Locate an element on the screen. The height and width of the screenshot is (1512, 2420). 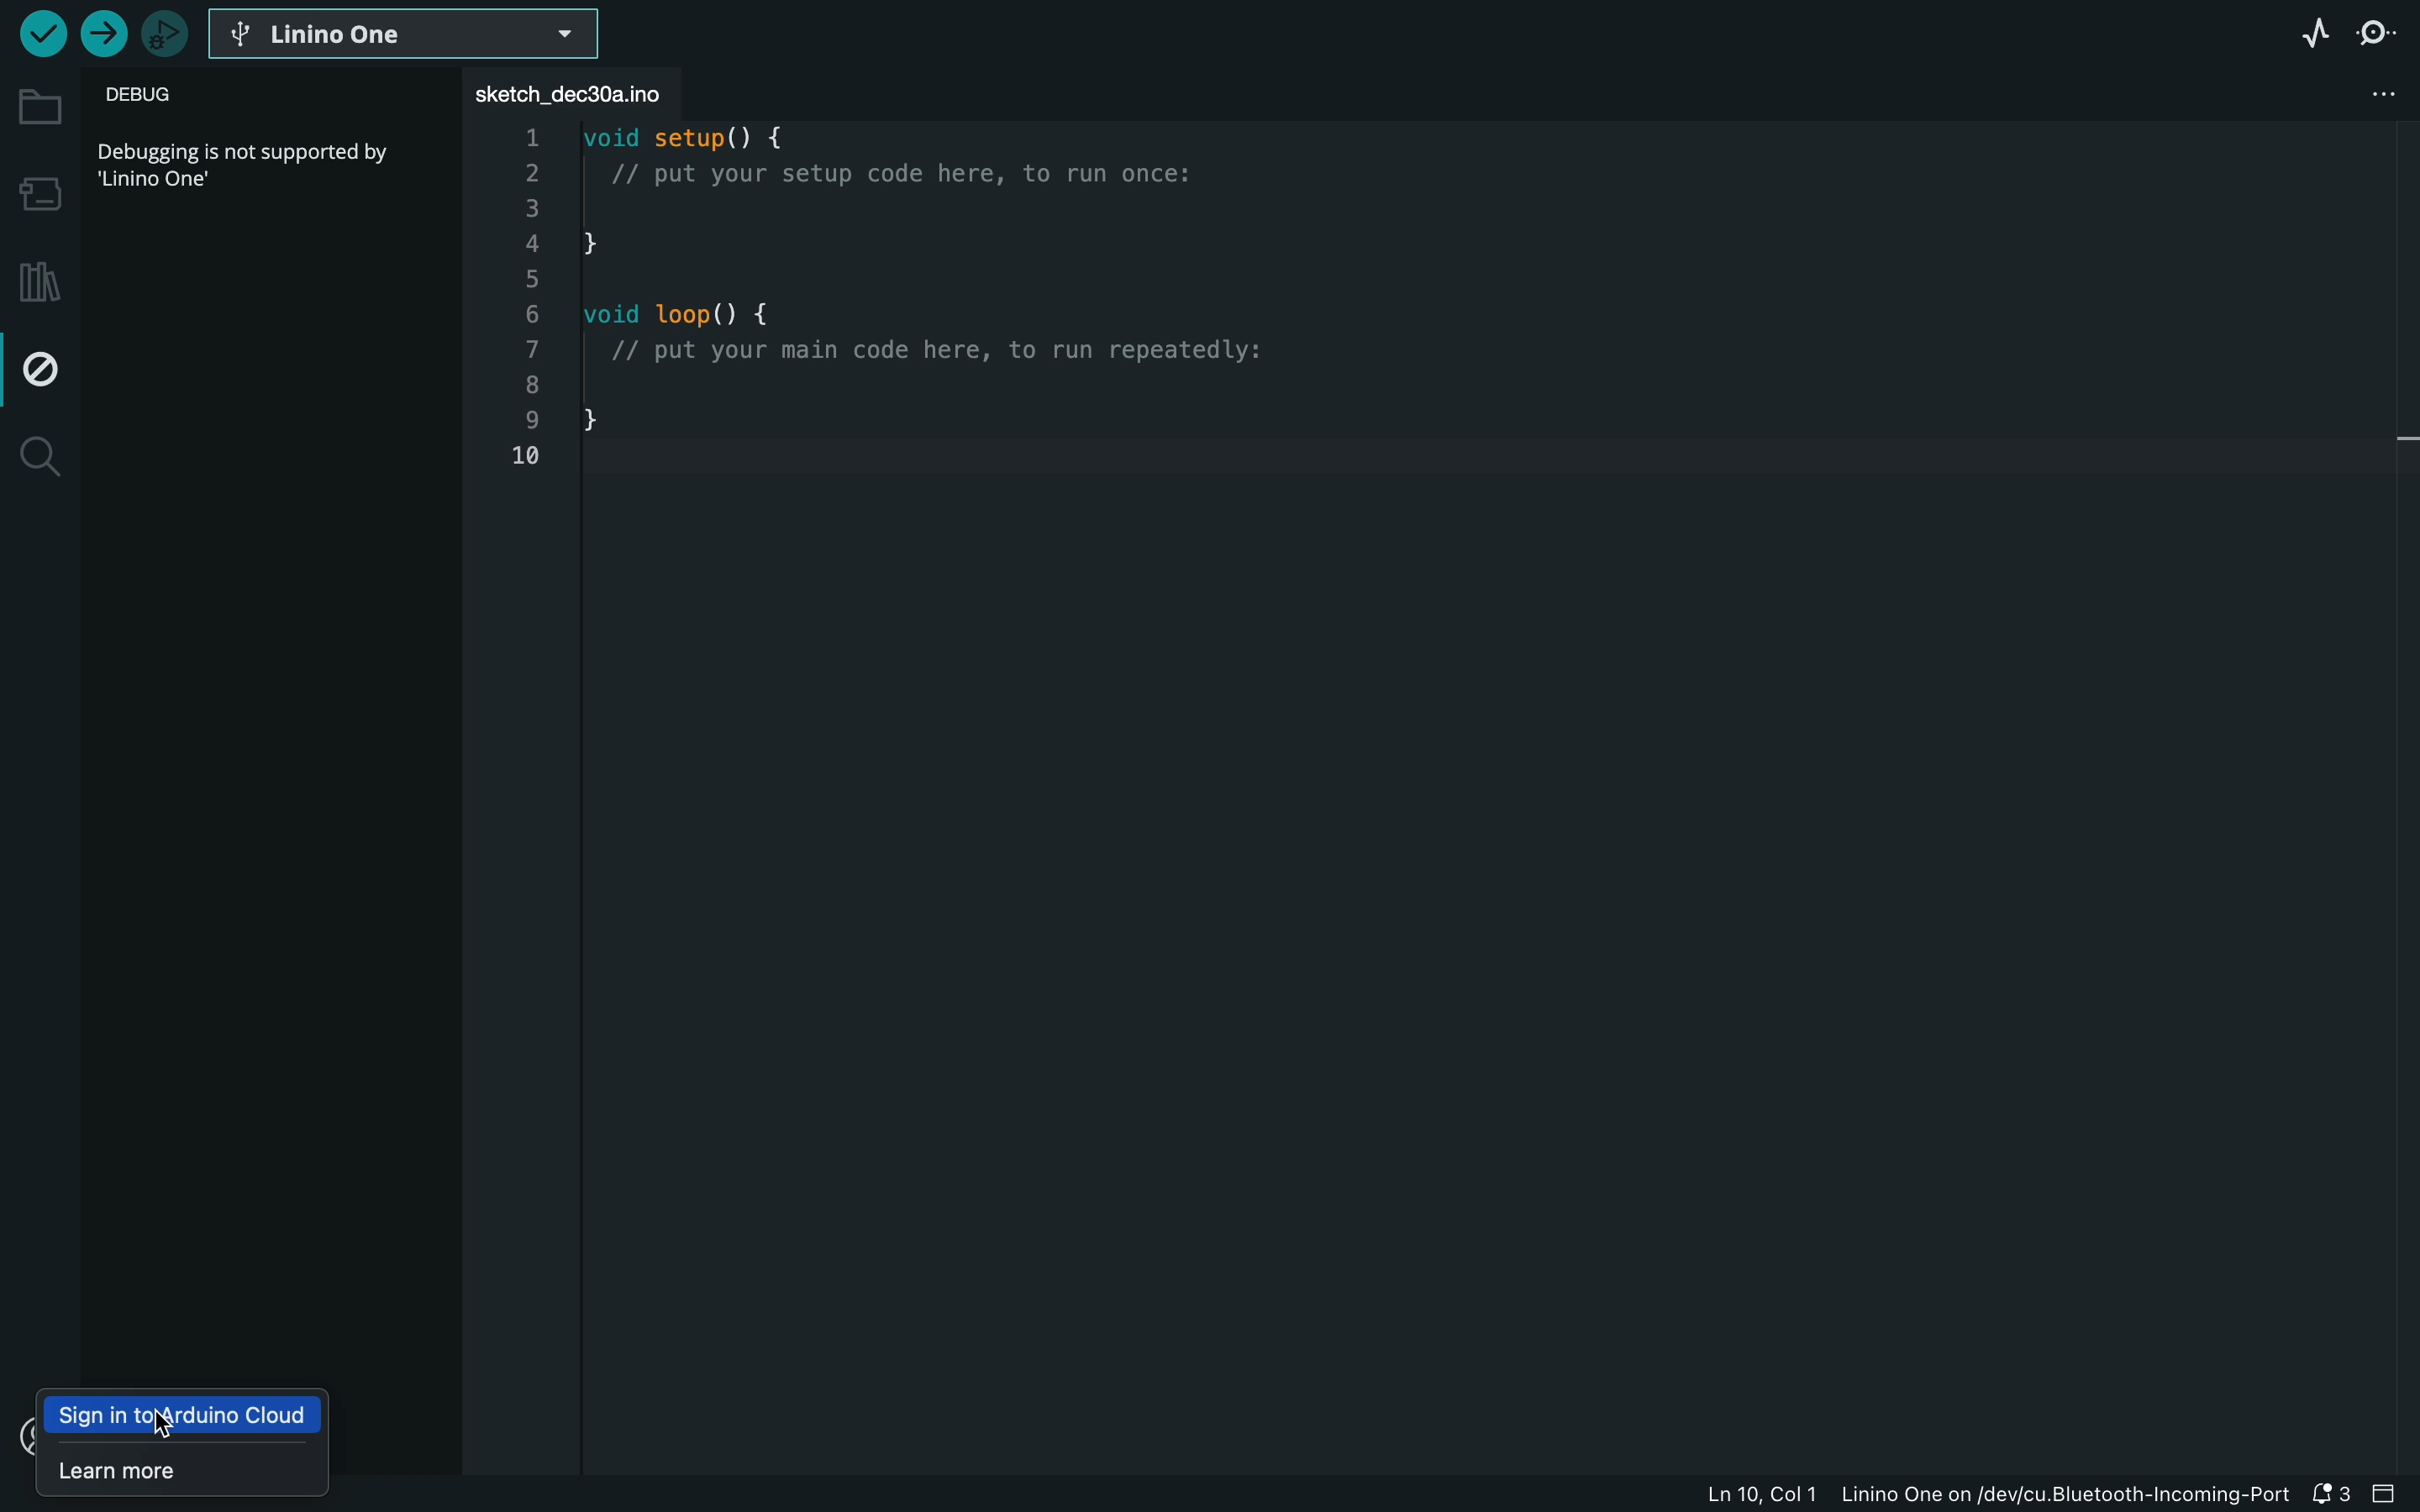
serial plotter is located at coordinates (2304, 31).